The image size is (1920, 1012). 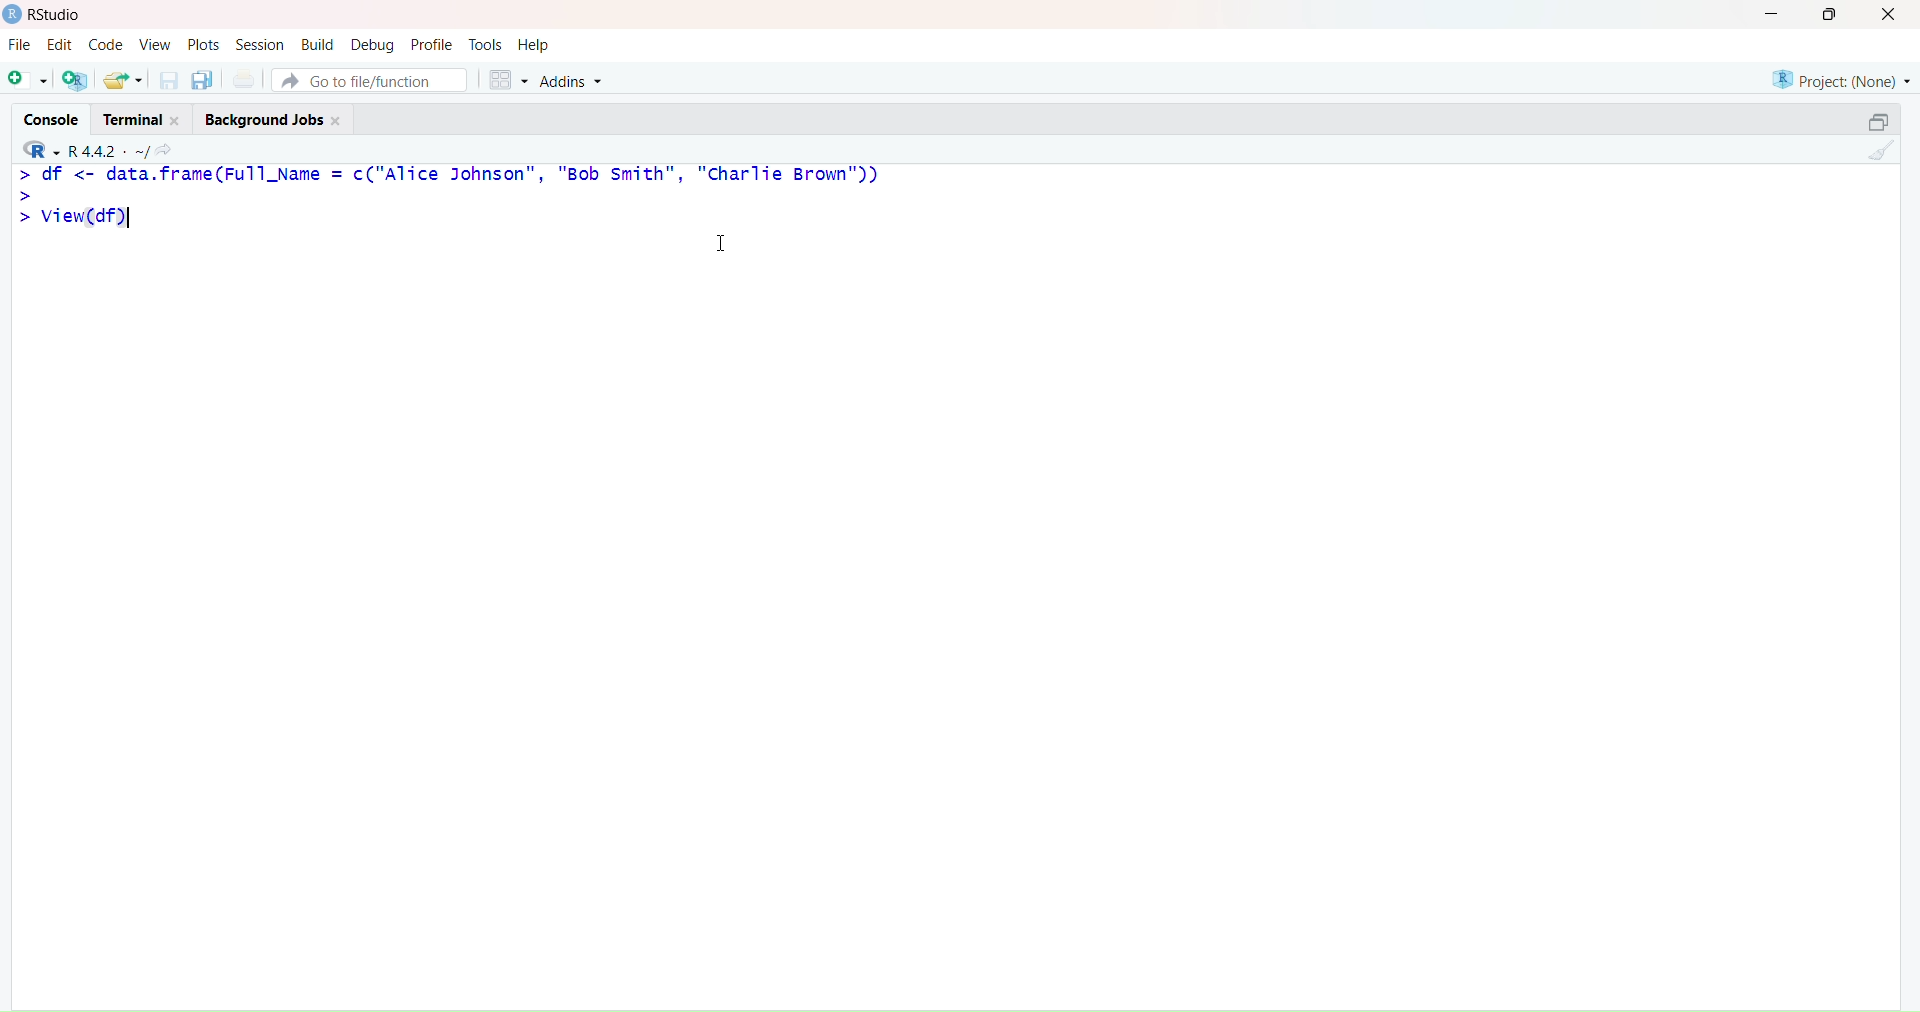 What do you see at coordinates (27, 218) in the screenshot?
I see `Prompt cursor` at bounding box center [27, 218].